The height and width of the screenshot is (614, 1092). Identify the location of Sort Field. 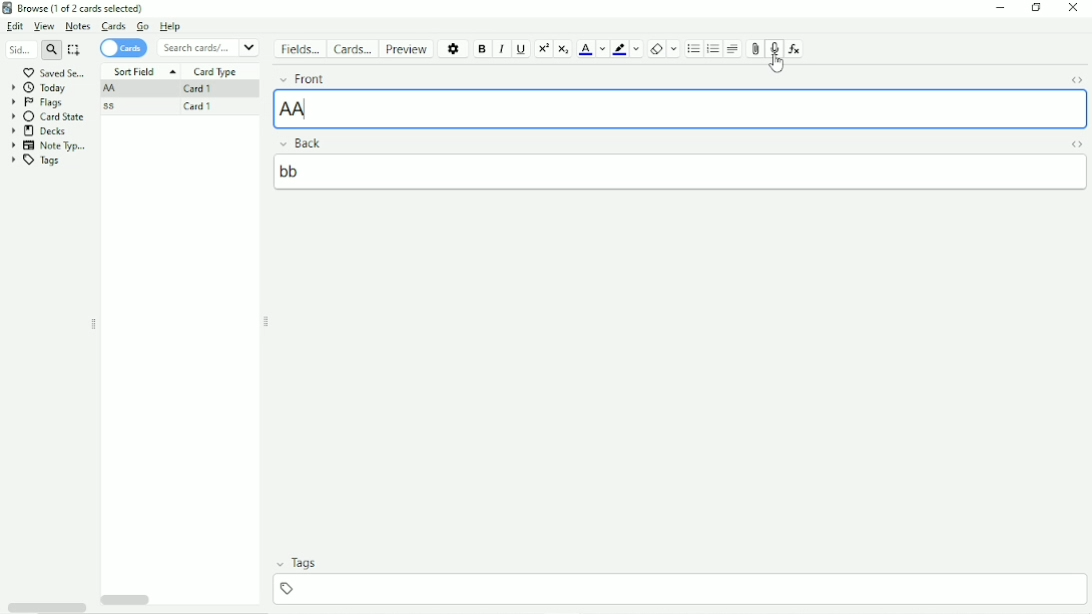
(146, 71).